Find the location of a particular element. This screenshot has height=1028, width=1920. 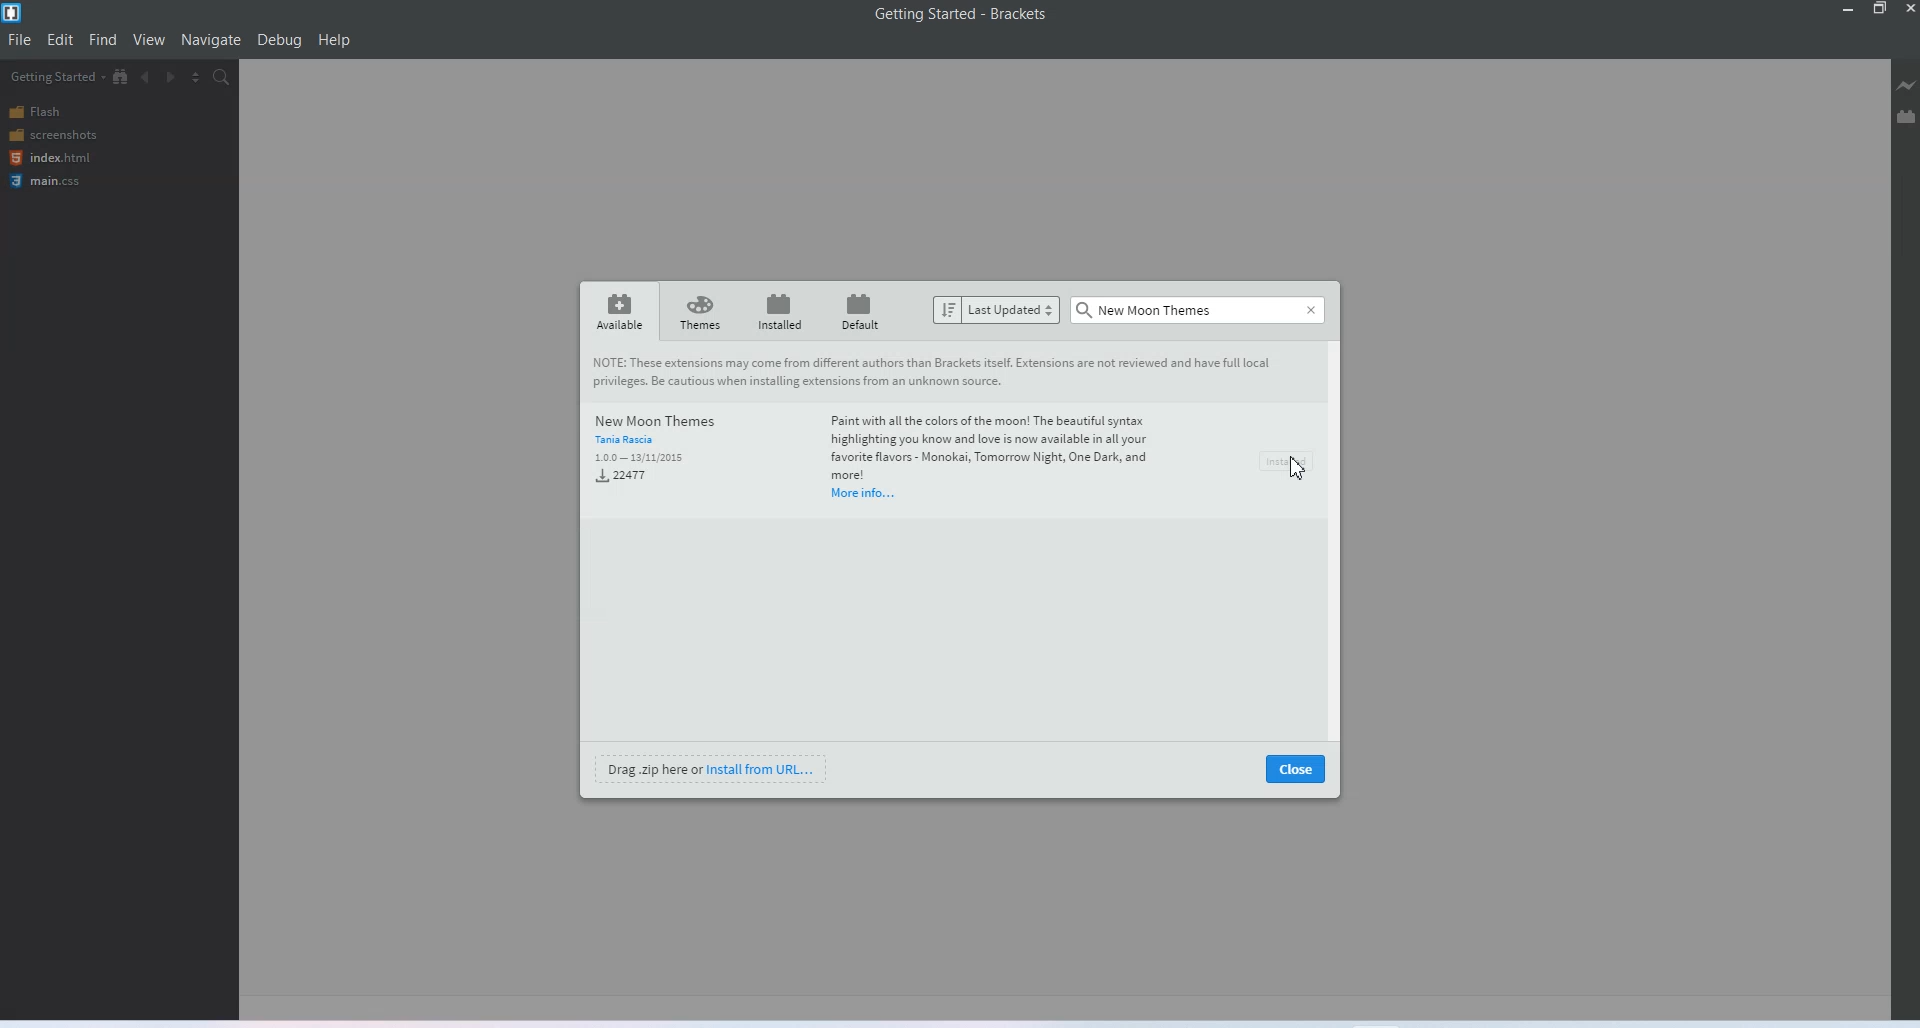

Available is located at coordinates (619, 310).